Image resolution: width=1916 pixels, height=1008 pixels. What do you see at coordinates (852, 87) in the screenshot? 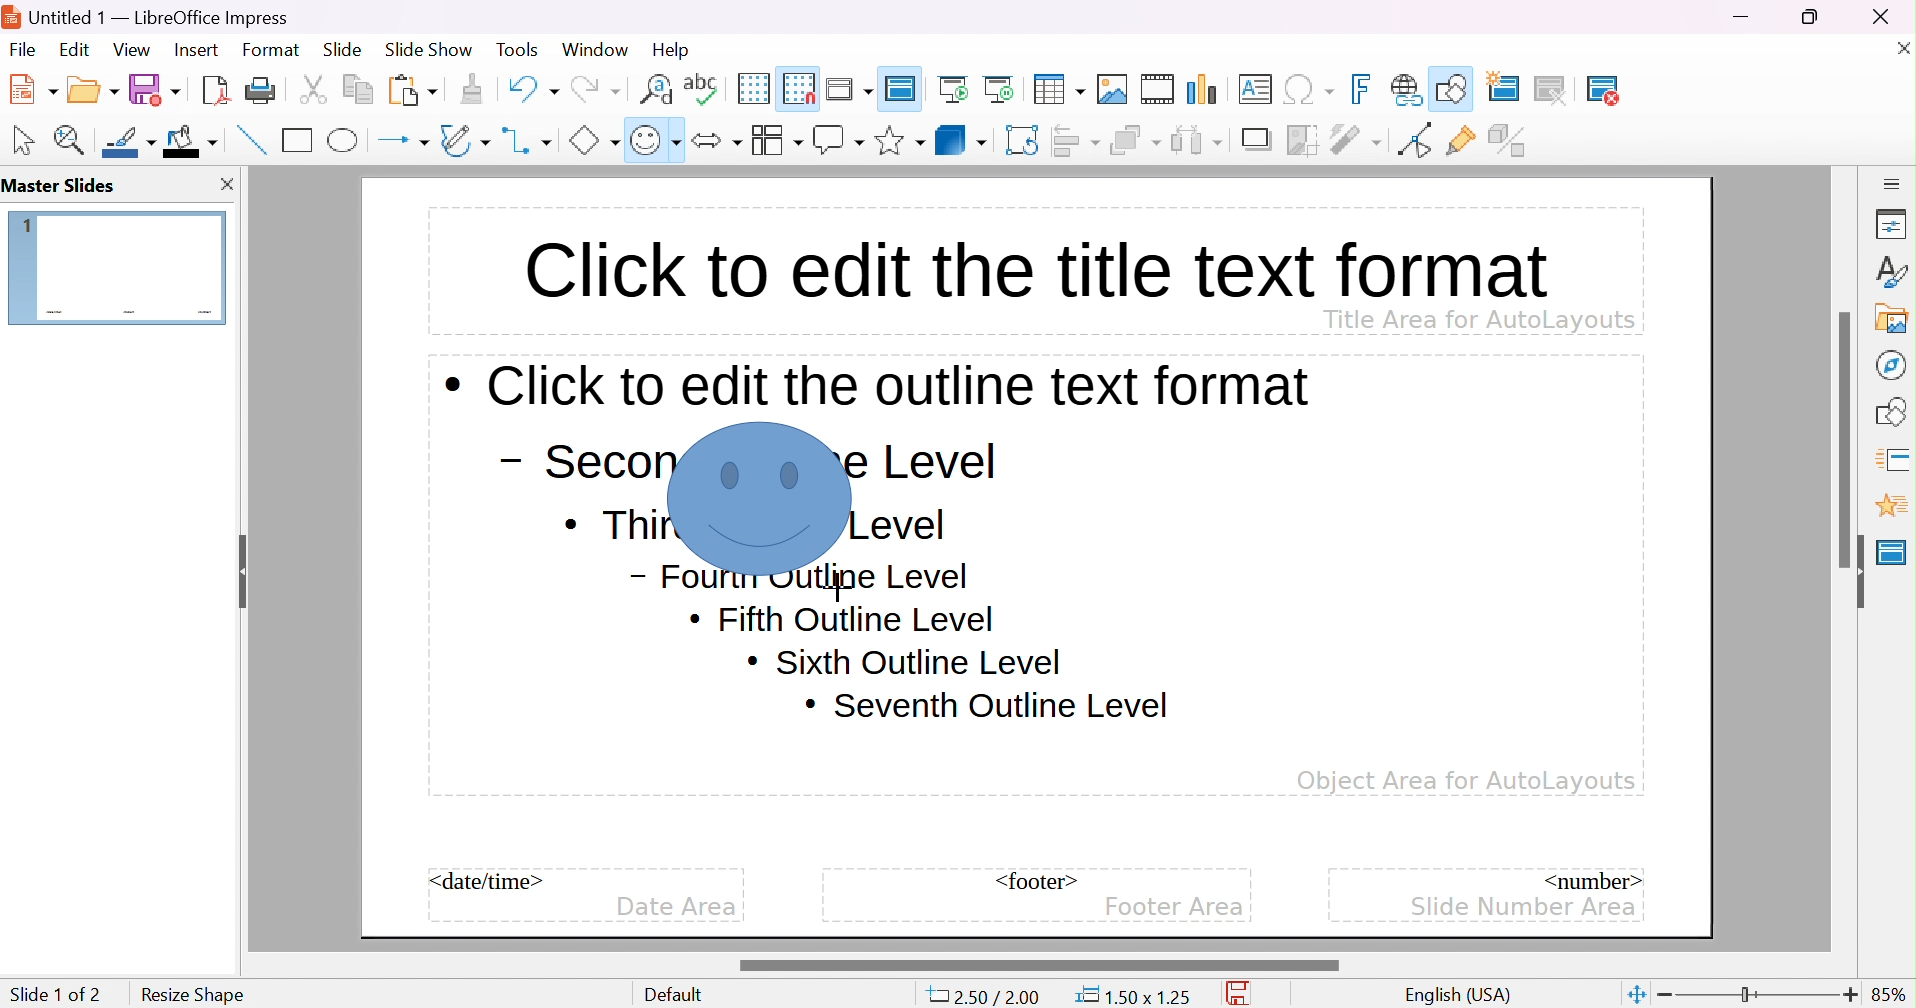
I see `display views` at bounding box center [852, 87].